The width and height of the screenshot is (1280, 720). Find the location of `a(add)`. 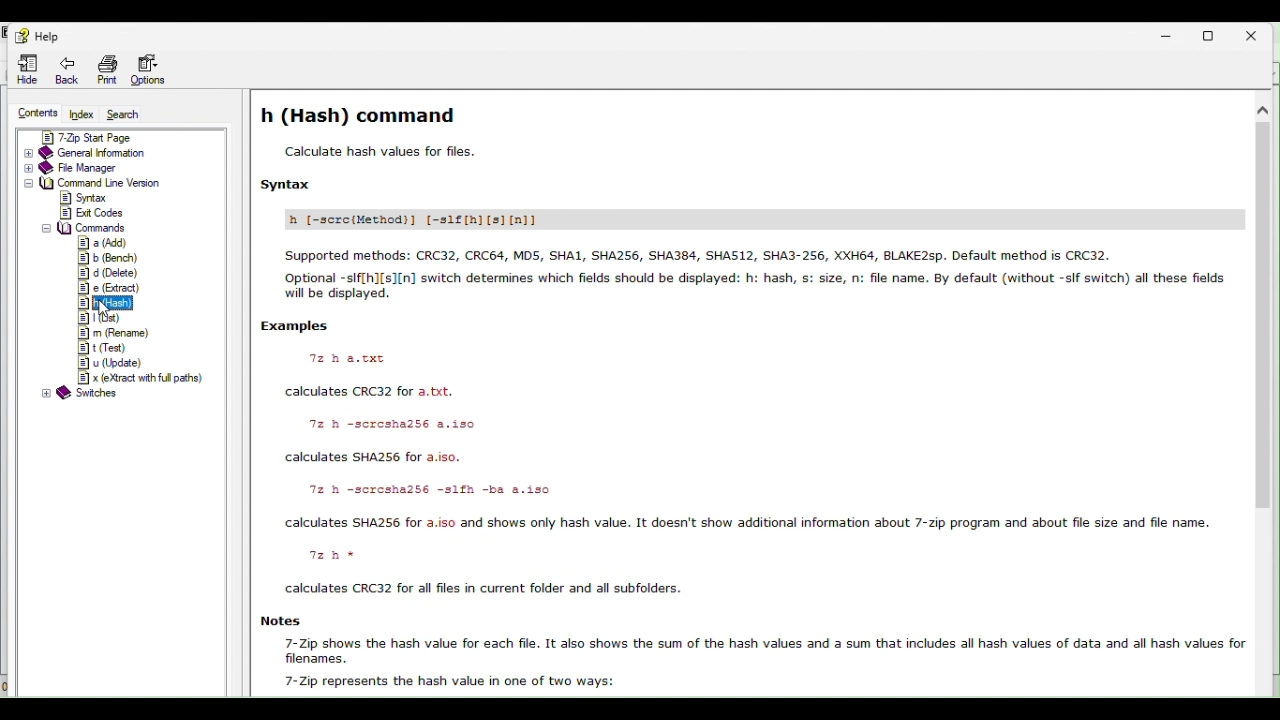

a(add) is located at coordinates (102, 243).